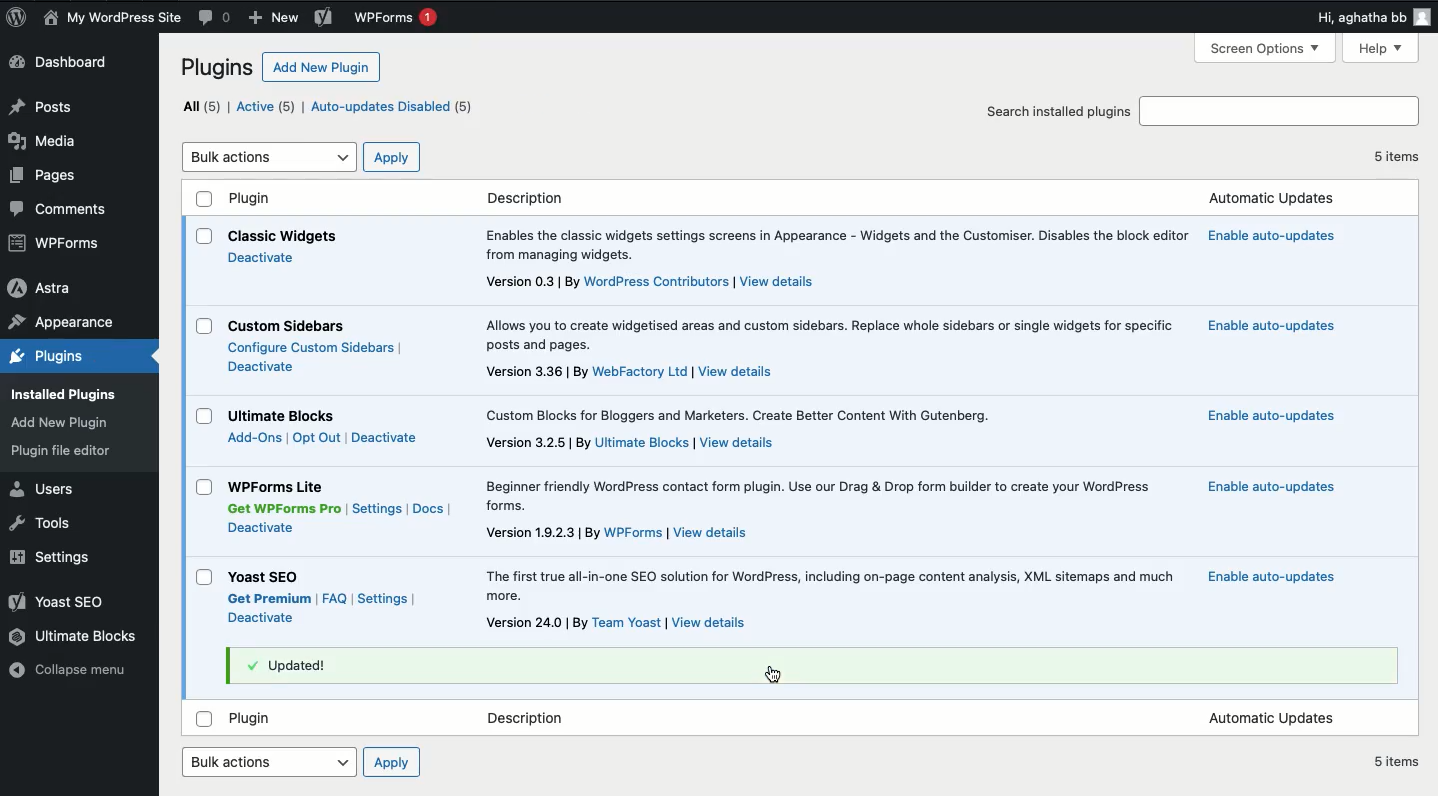  What do you see at coordinates (205, 719) in the screenshot?
I see `Checkbox` at bounding box center [205, 719].